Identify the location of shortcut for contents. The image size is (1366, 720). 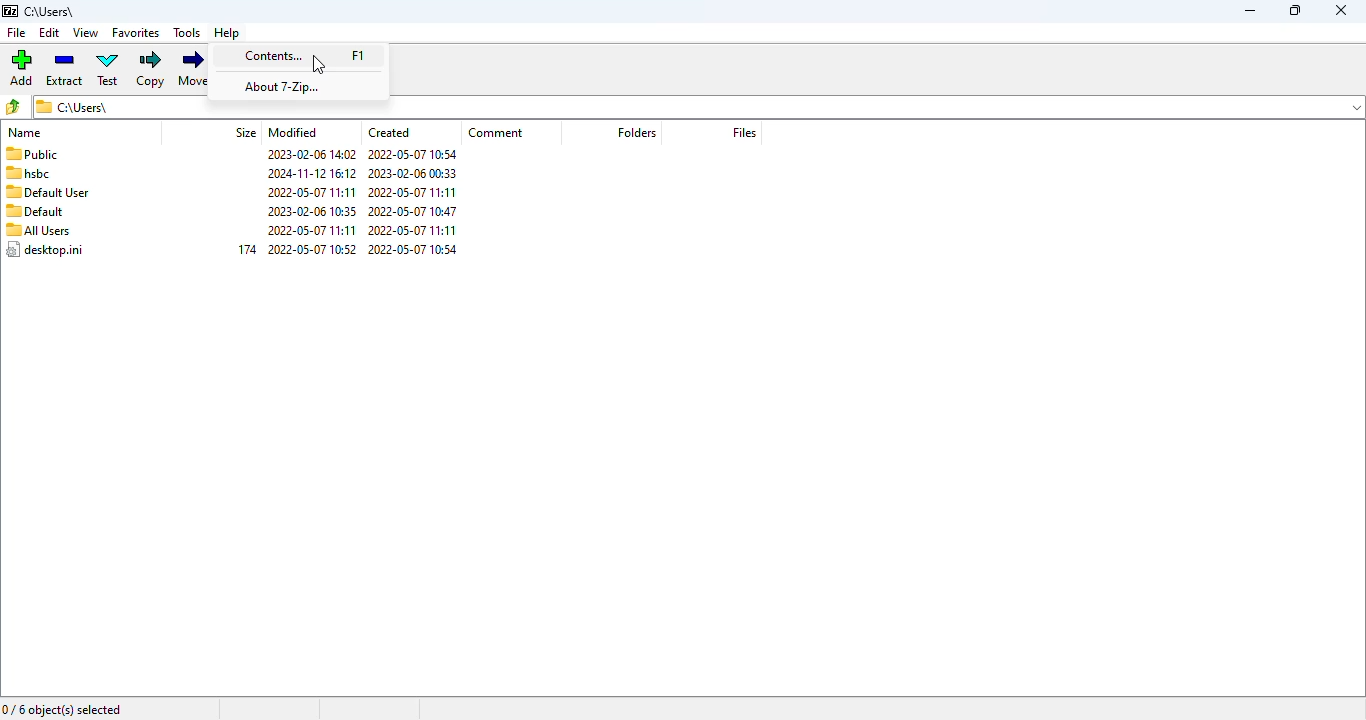
(358, 55).